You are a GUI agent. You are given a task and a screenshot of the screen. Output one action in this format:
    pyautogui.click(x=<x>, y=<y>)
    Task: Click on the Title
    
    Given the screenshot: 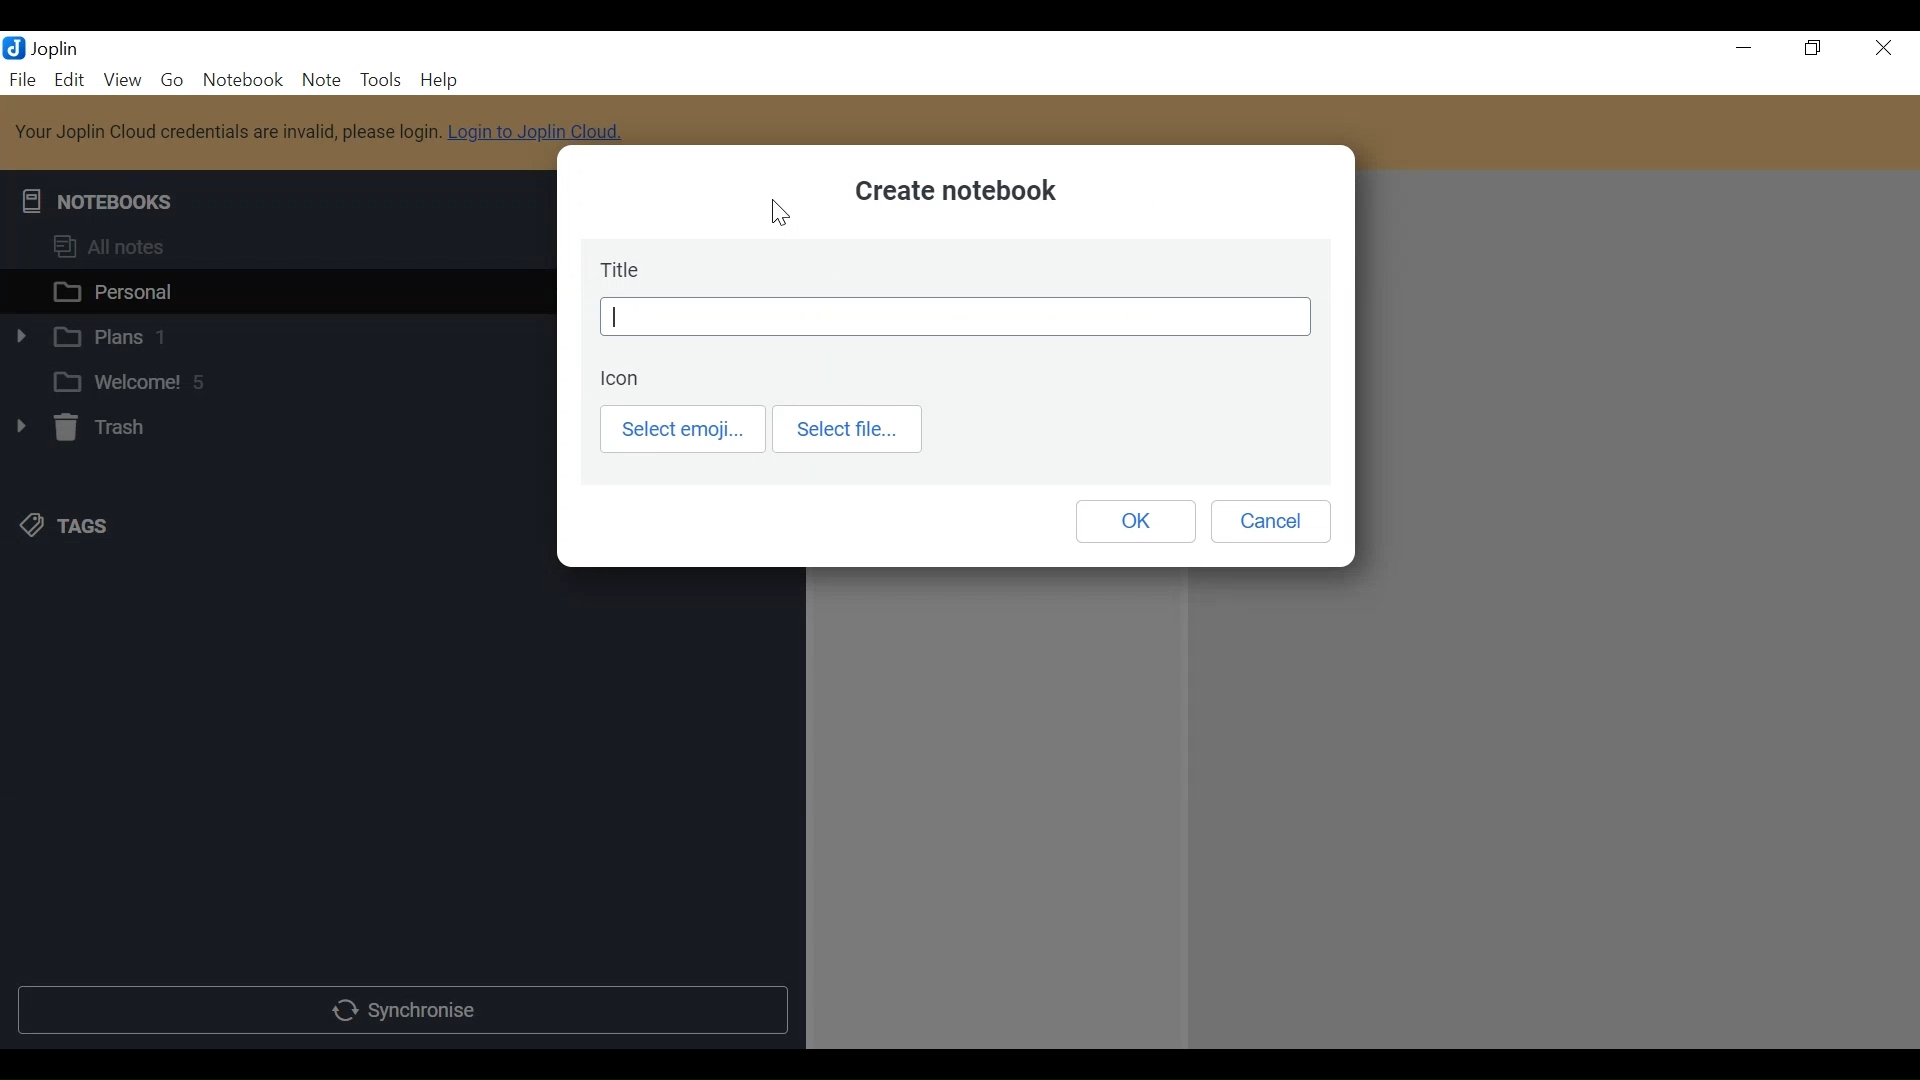 What is the action you would take?
    pyautogui.click(x=626, y=270)
    